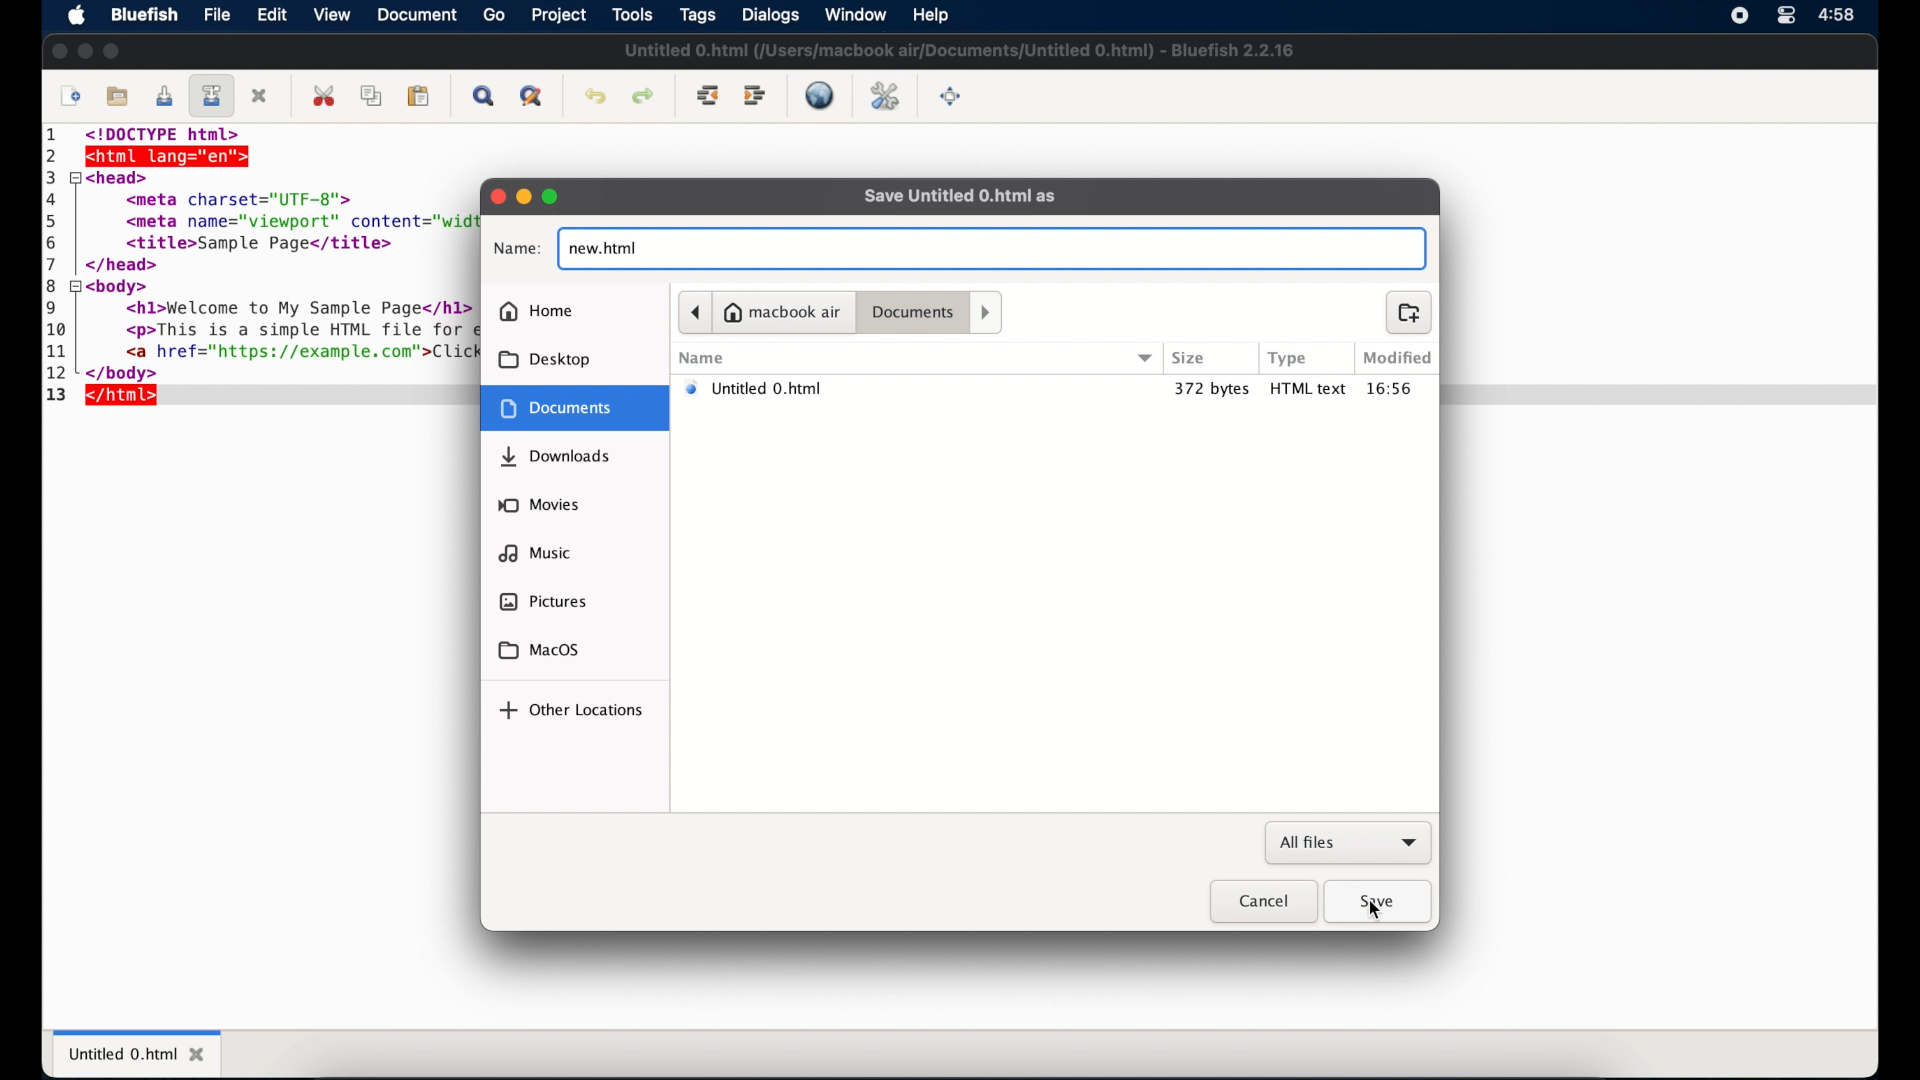 This screenshot has height=1080, width=1920. Describe the element at coordinates (164, 96) in the screenshot. I see `save current file` at that location.